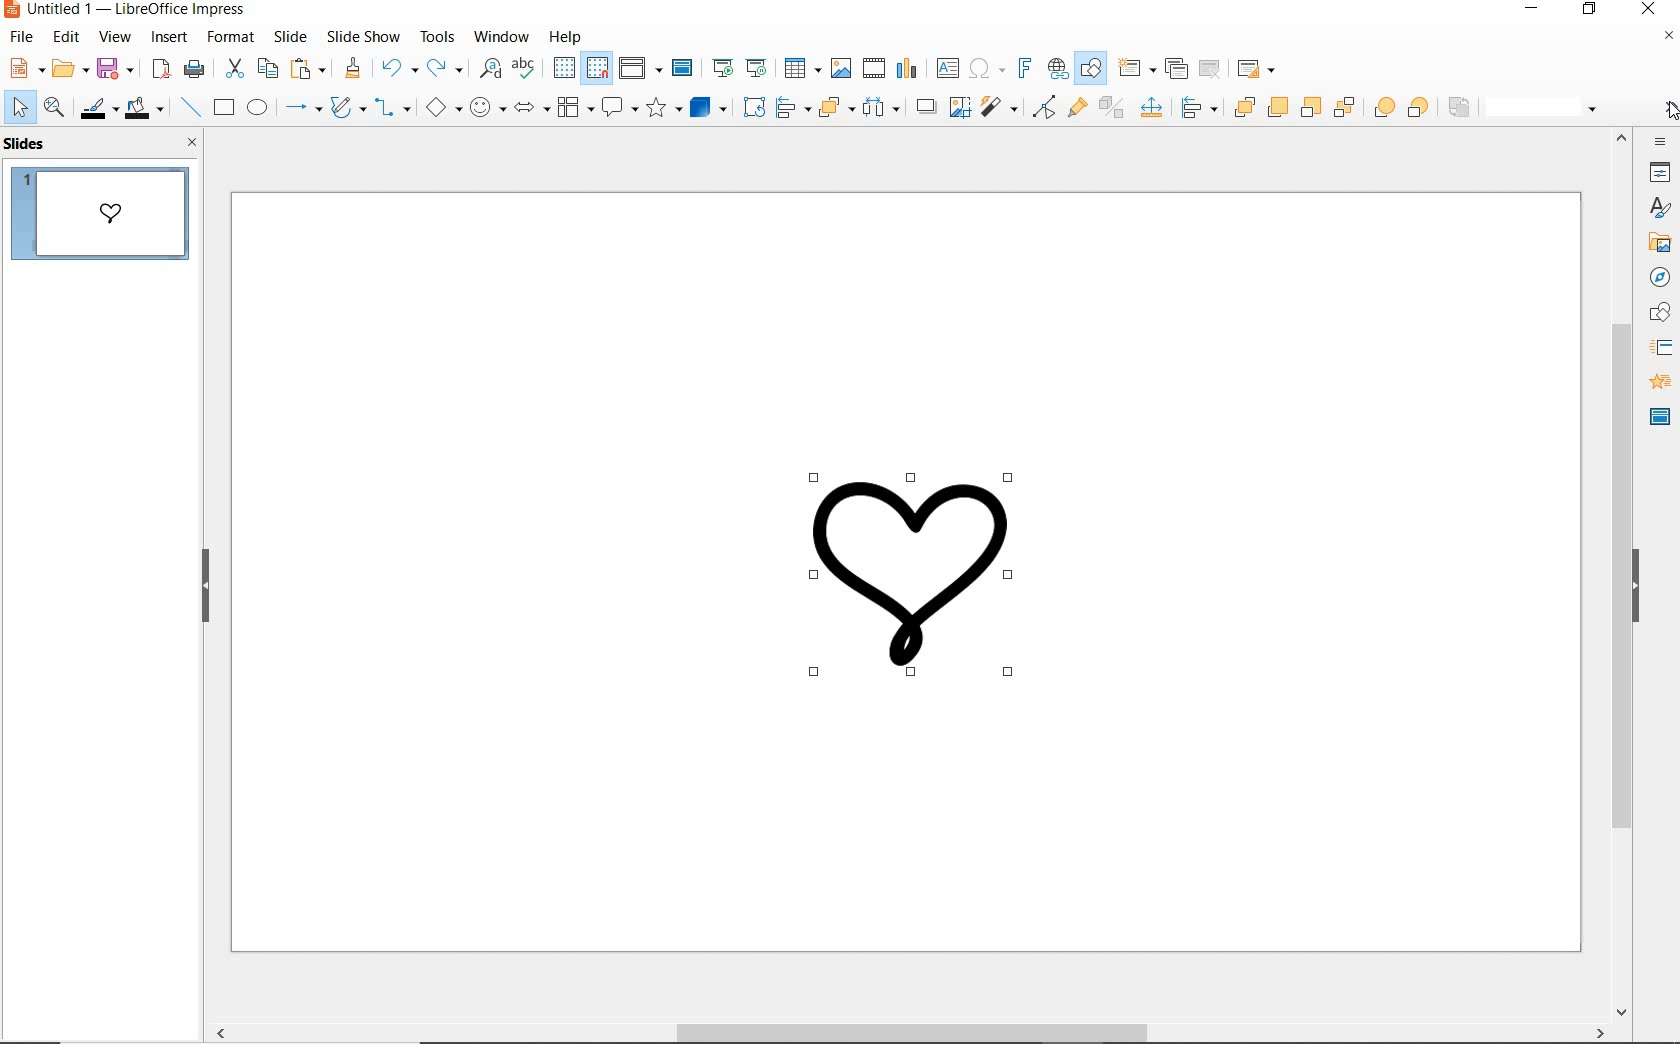 This screenshot has width=1680, height=1044. Describe the element at coordinates (1661, 172) in the screenshot. I see `` at that location.